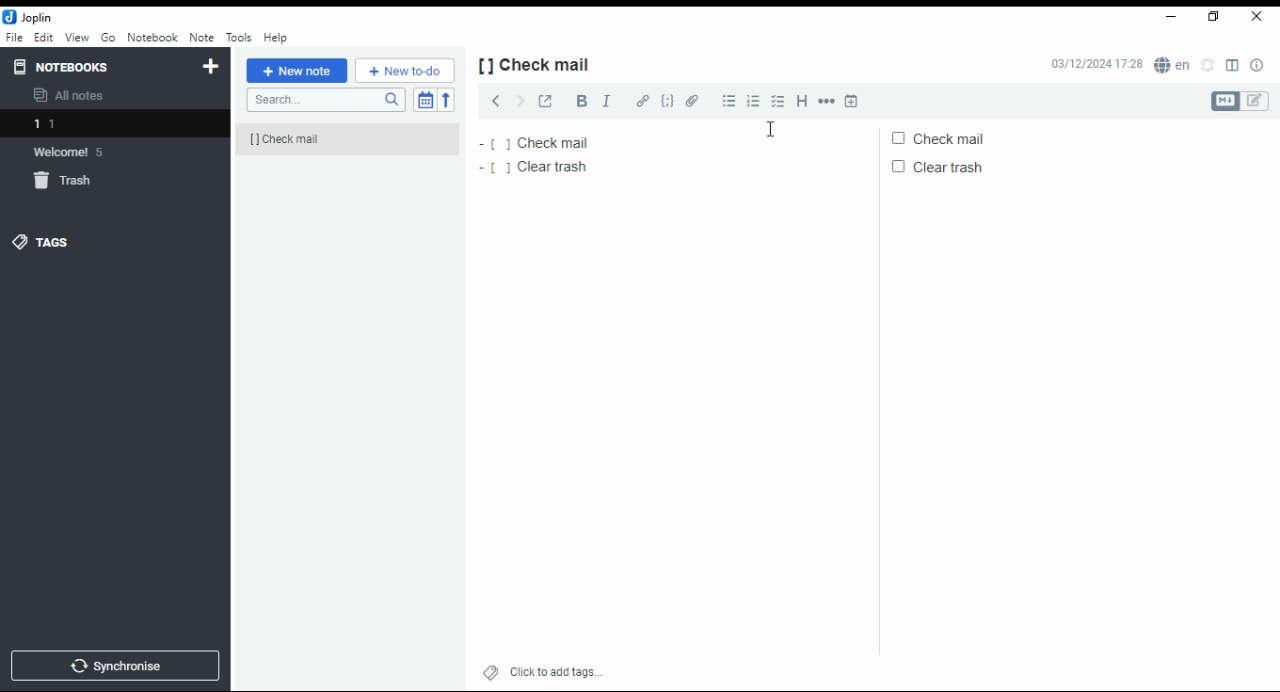  I want to click on search, so click(325, 99).